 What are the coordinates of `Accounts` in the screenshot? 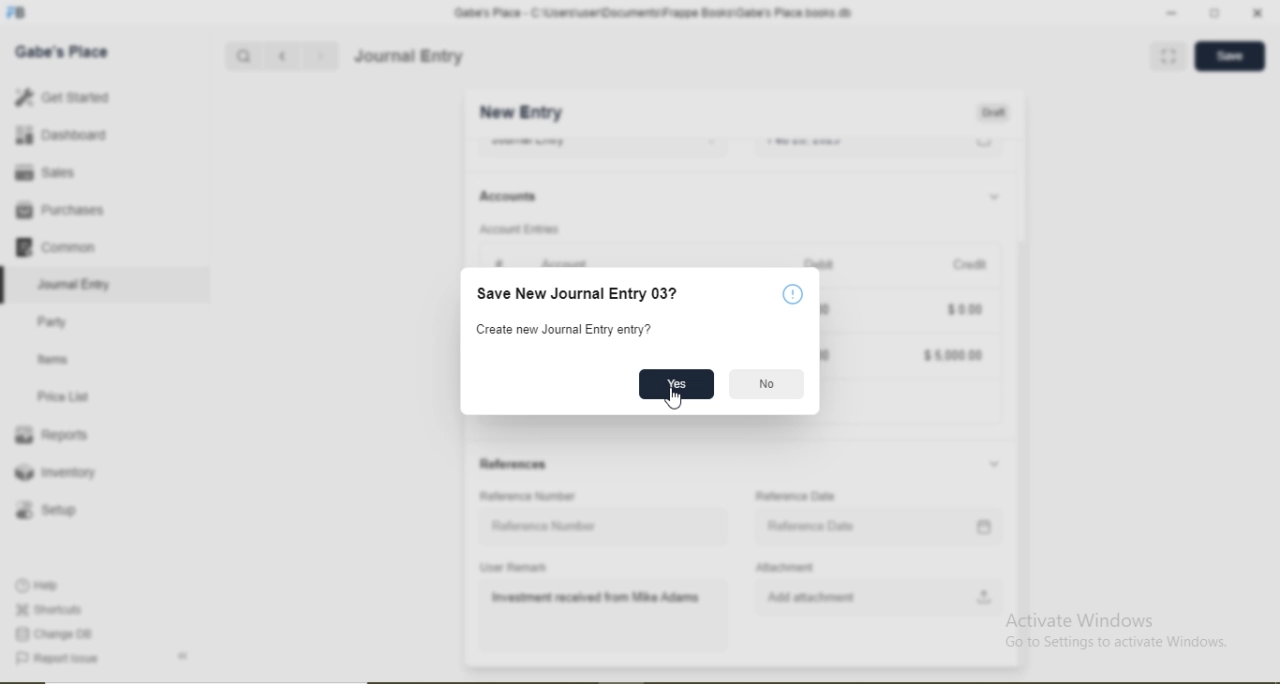 It's located at (508, 196).